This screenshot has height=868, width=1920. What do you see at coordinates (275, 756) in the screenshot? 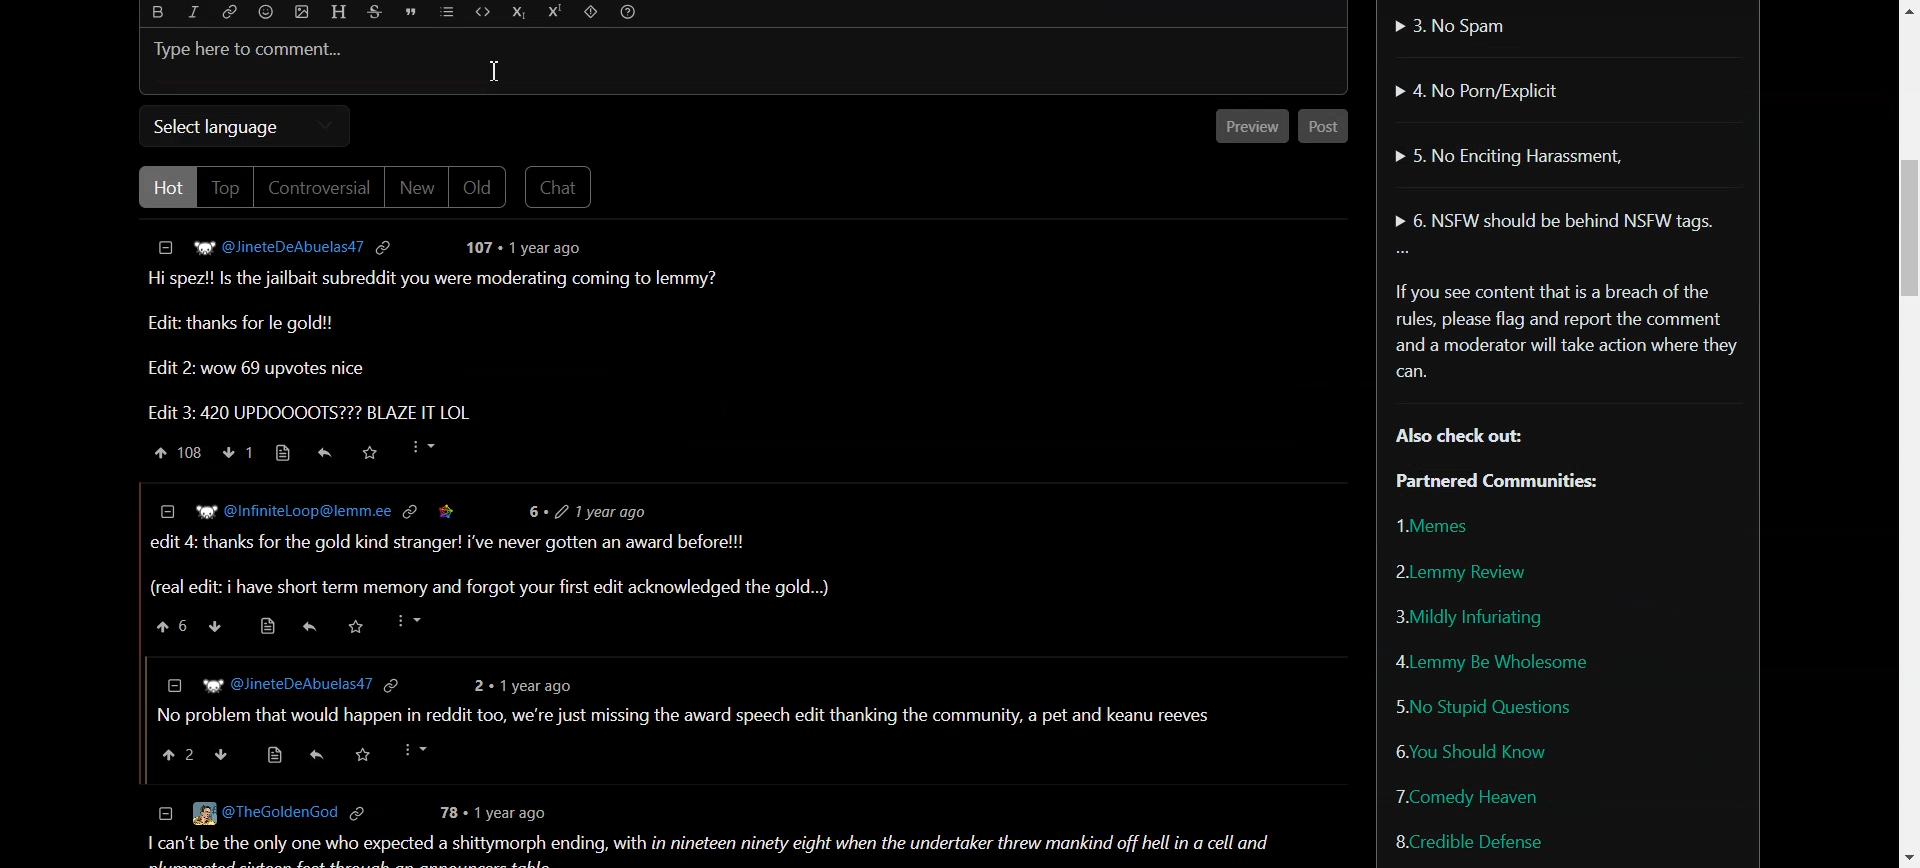
I see `source` at bounding box center [275, 756].